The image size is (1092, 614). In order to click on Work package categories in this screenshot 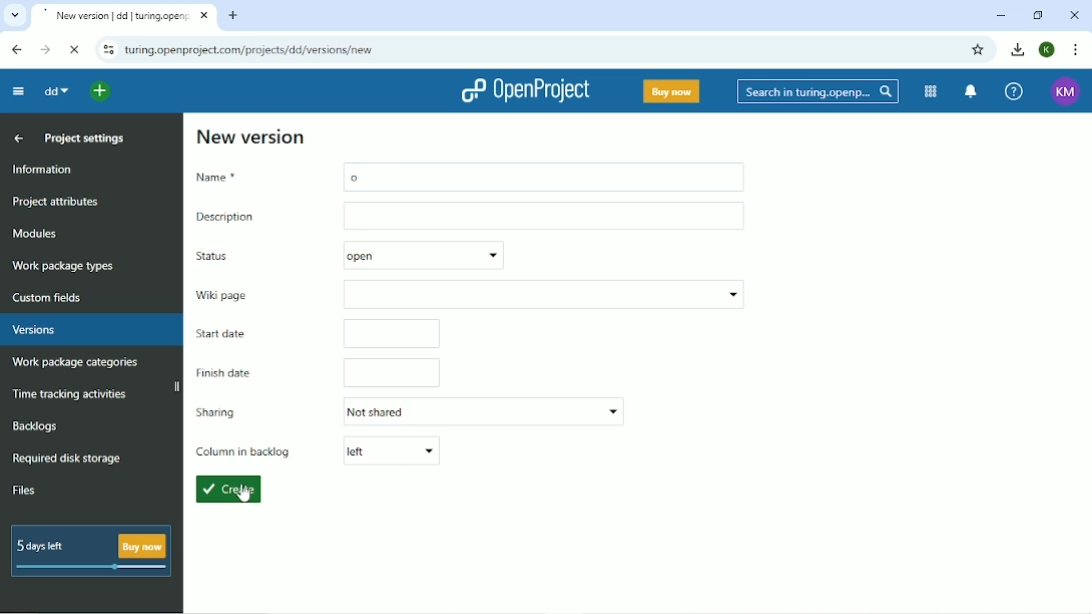, I will do `click(74, 363)`.